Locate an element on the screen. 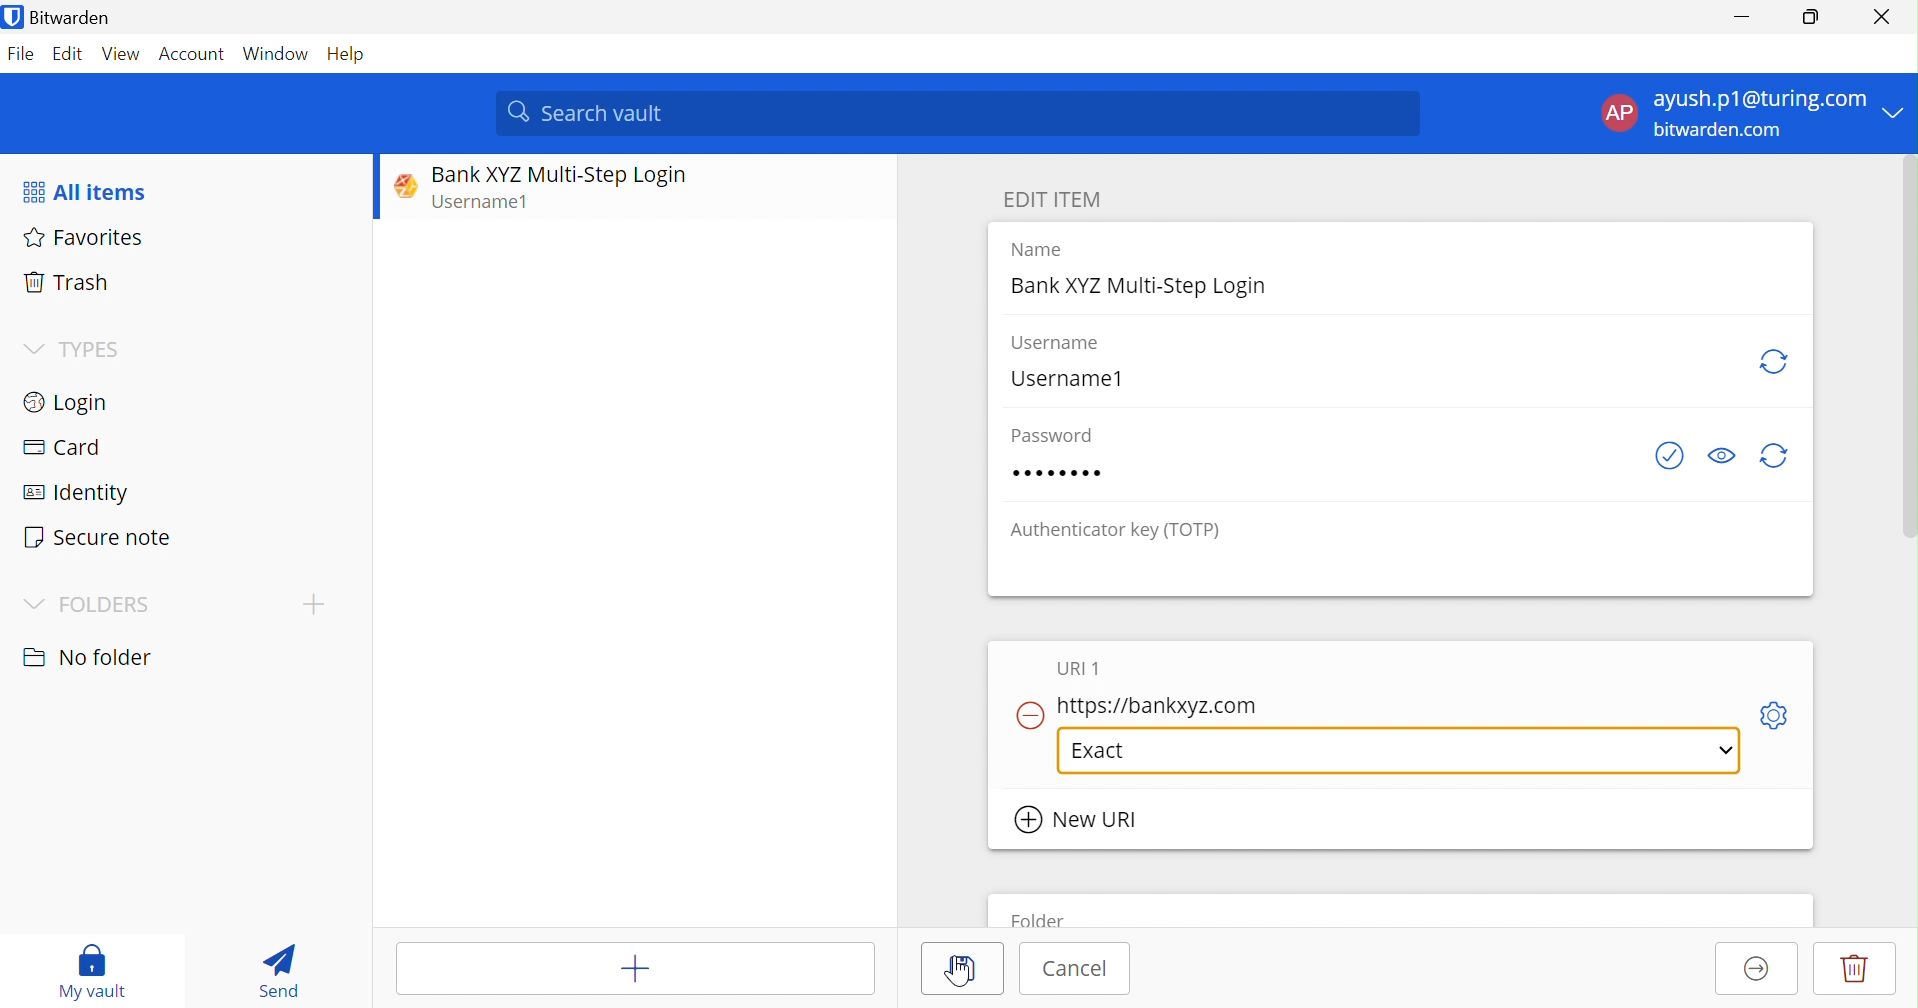  Settings is located at coordinates (1781, 712).